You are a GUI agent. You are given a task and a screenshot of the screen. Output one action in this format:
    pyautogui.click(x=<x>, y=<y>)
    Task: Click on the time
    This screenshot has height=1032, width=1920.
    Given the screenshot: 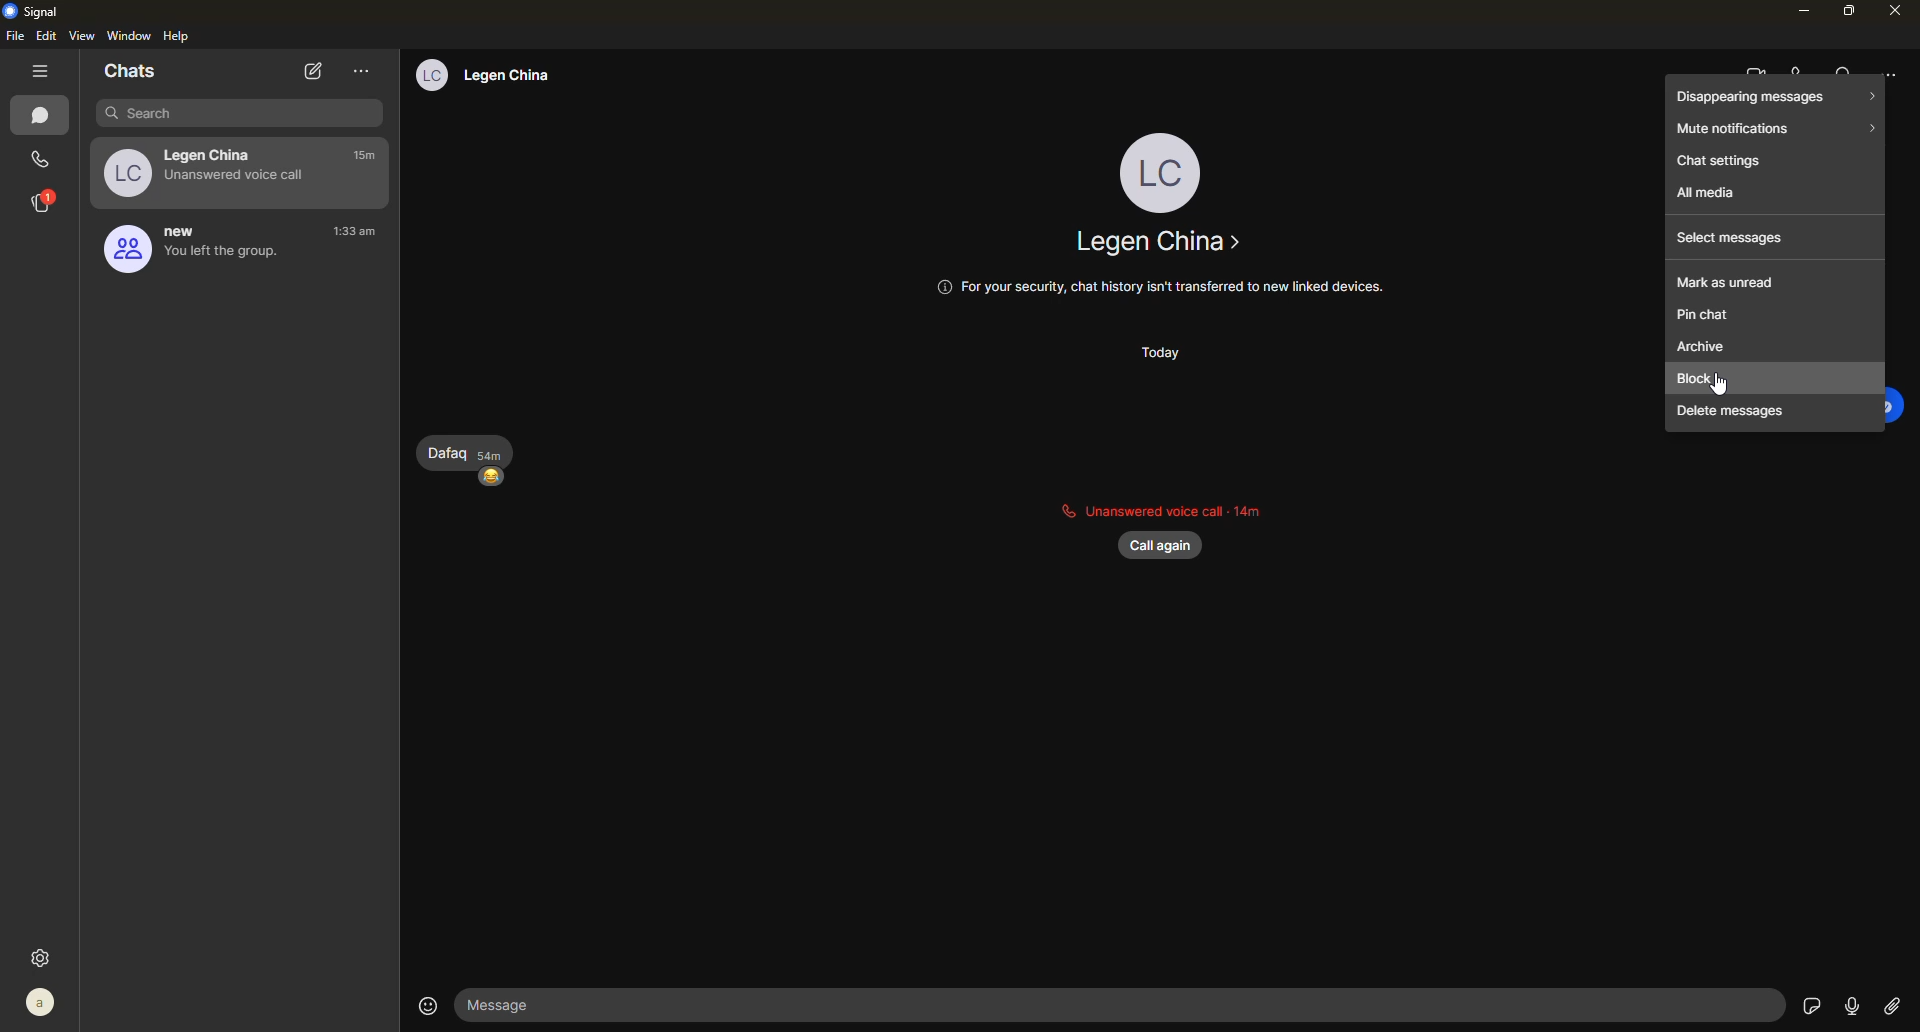 What is the action you would take?
    pyautogui.click(x=357, y=233)
    